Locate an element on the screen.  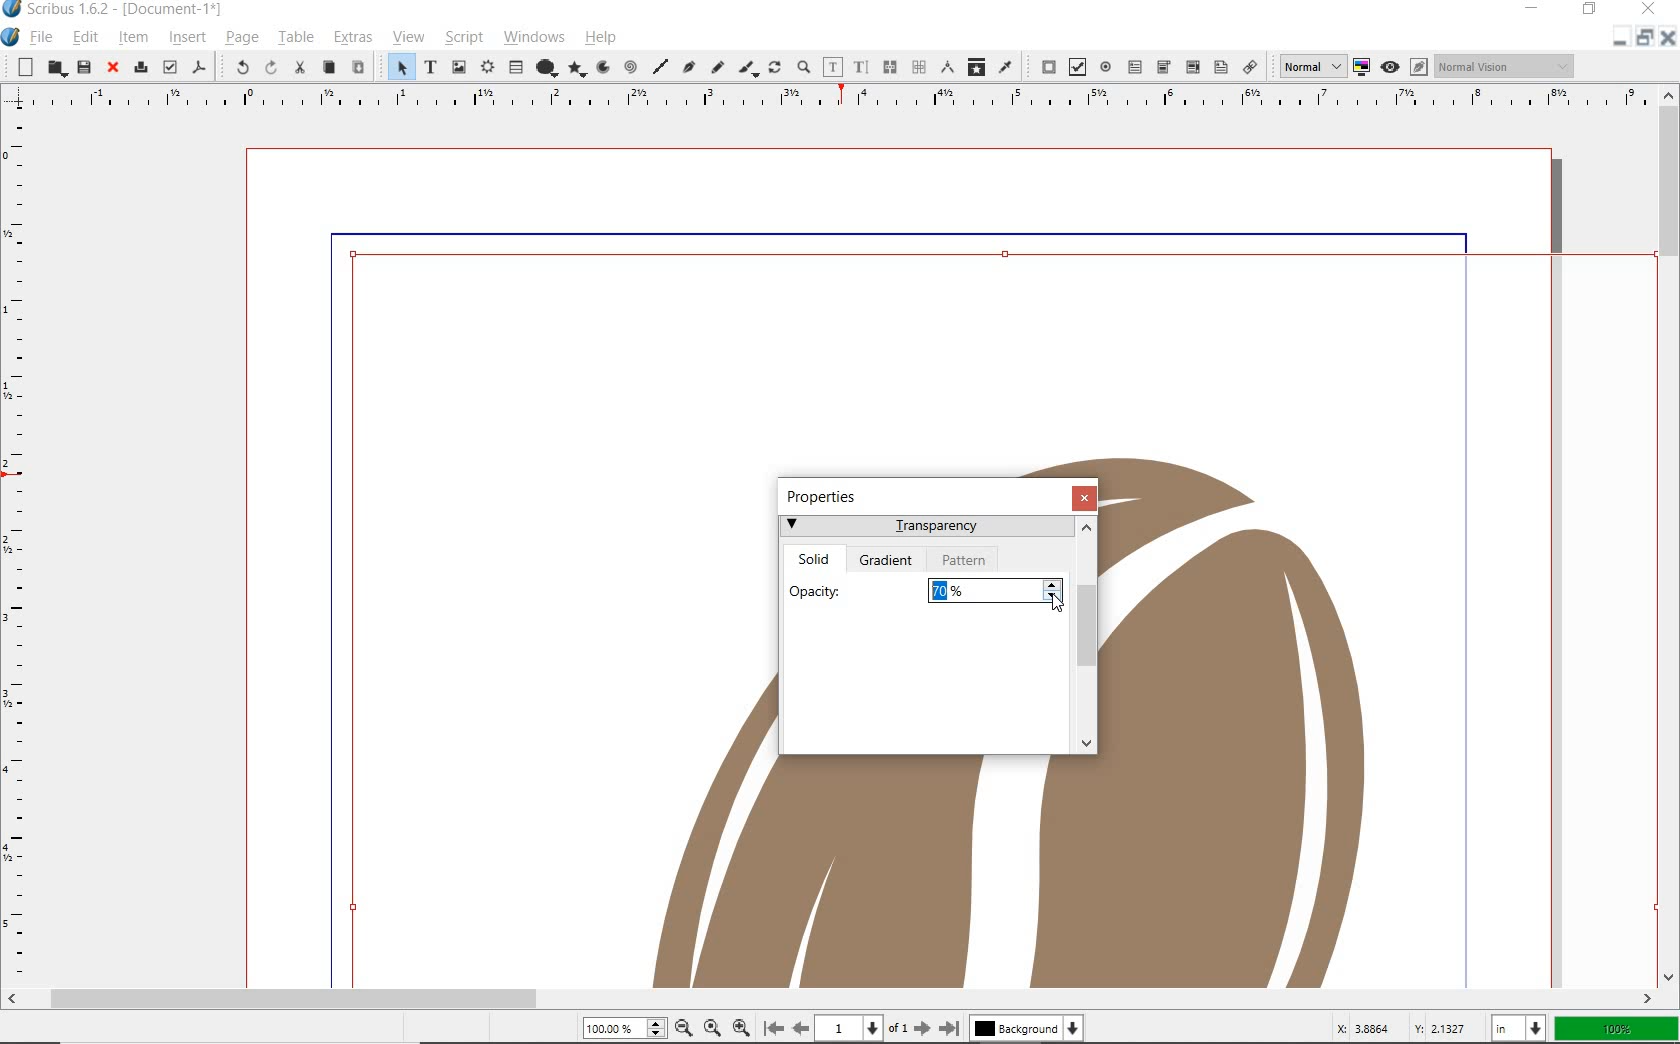
cut is located at coordinates (302, 68).